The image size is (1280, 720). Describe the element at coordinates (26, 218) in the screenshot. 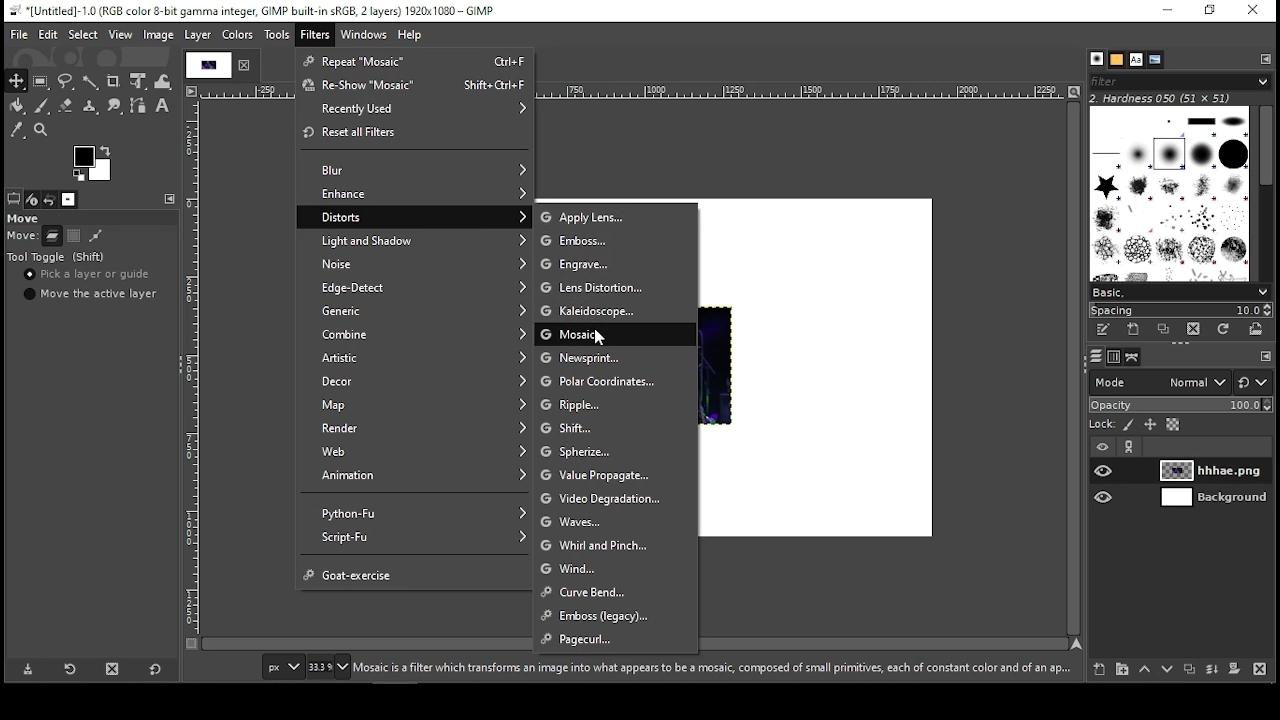

I see `move` at that location.